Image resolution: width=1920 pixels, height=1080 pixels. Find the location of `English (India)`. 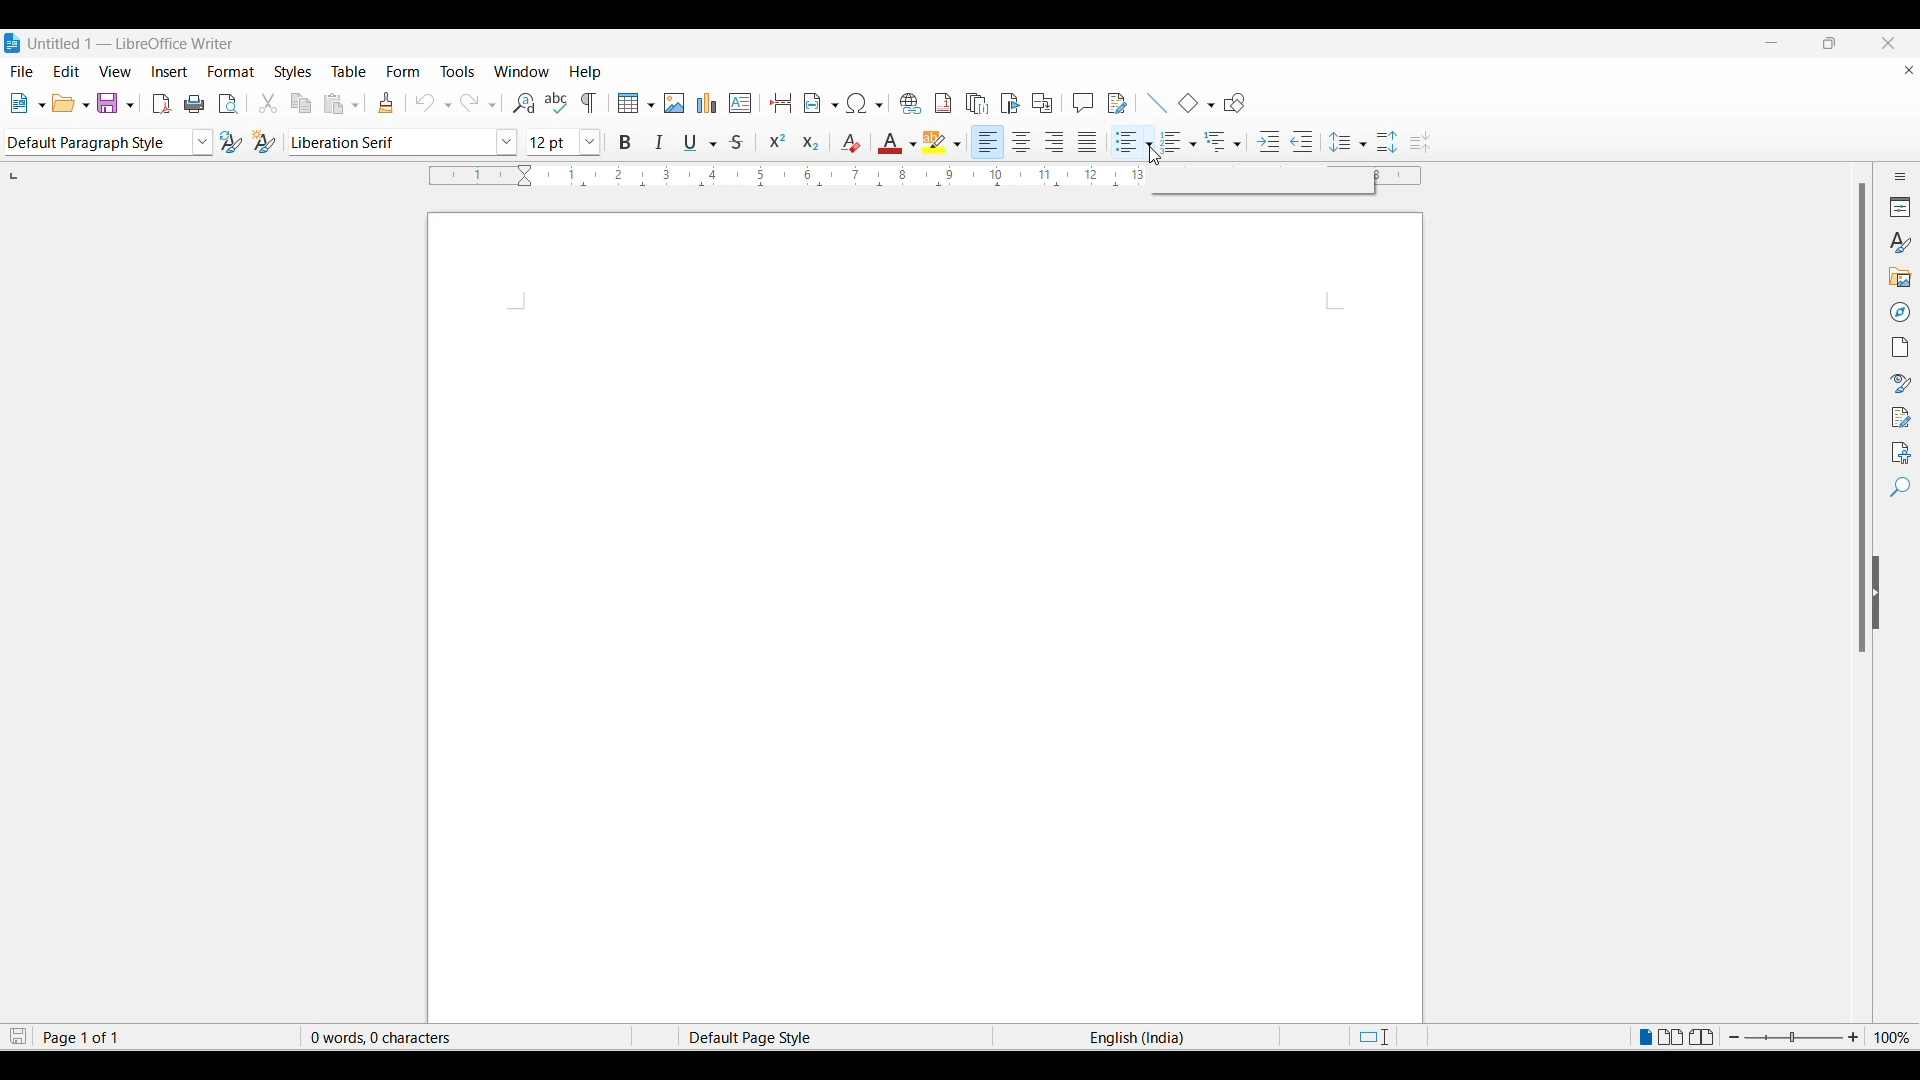

English (India) is located at coordinates (1139, 1037).